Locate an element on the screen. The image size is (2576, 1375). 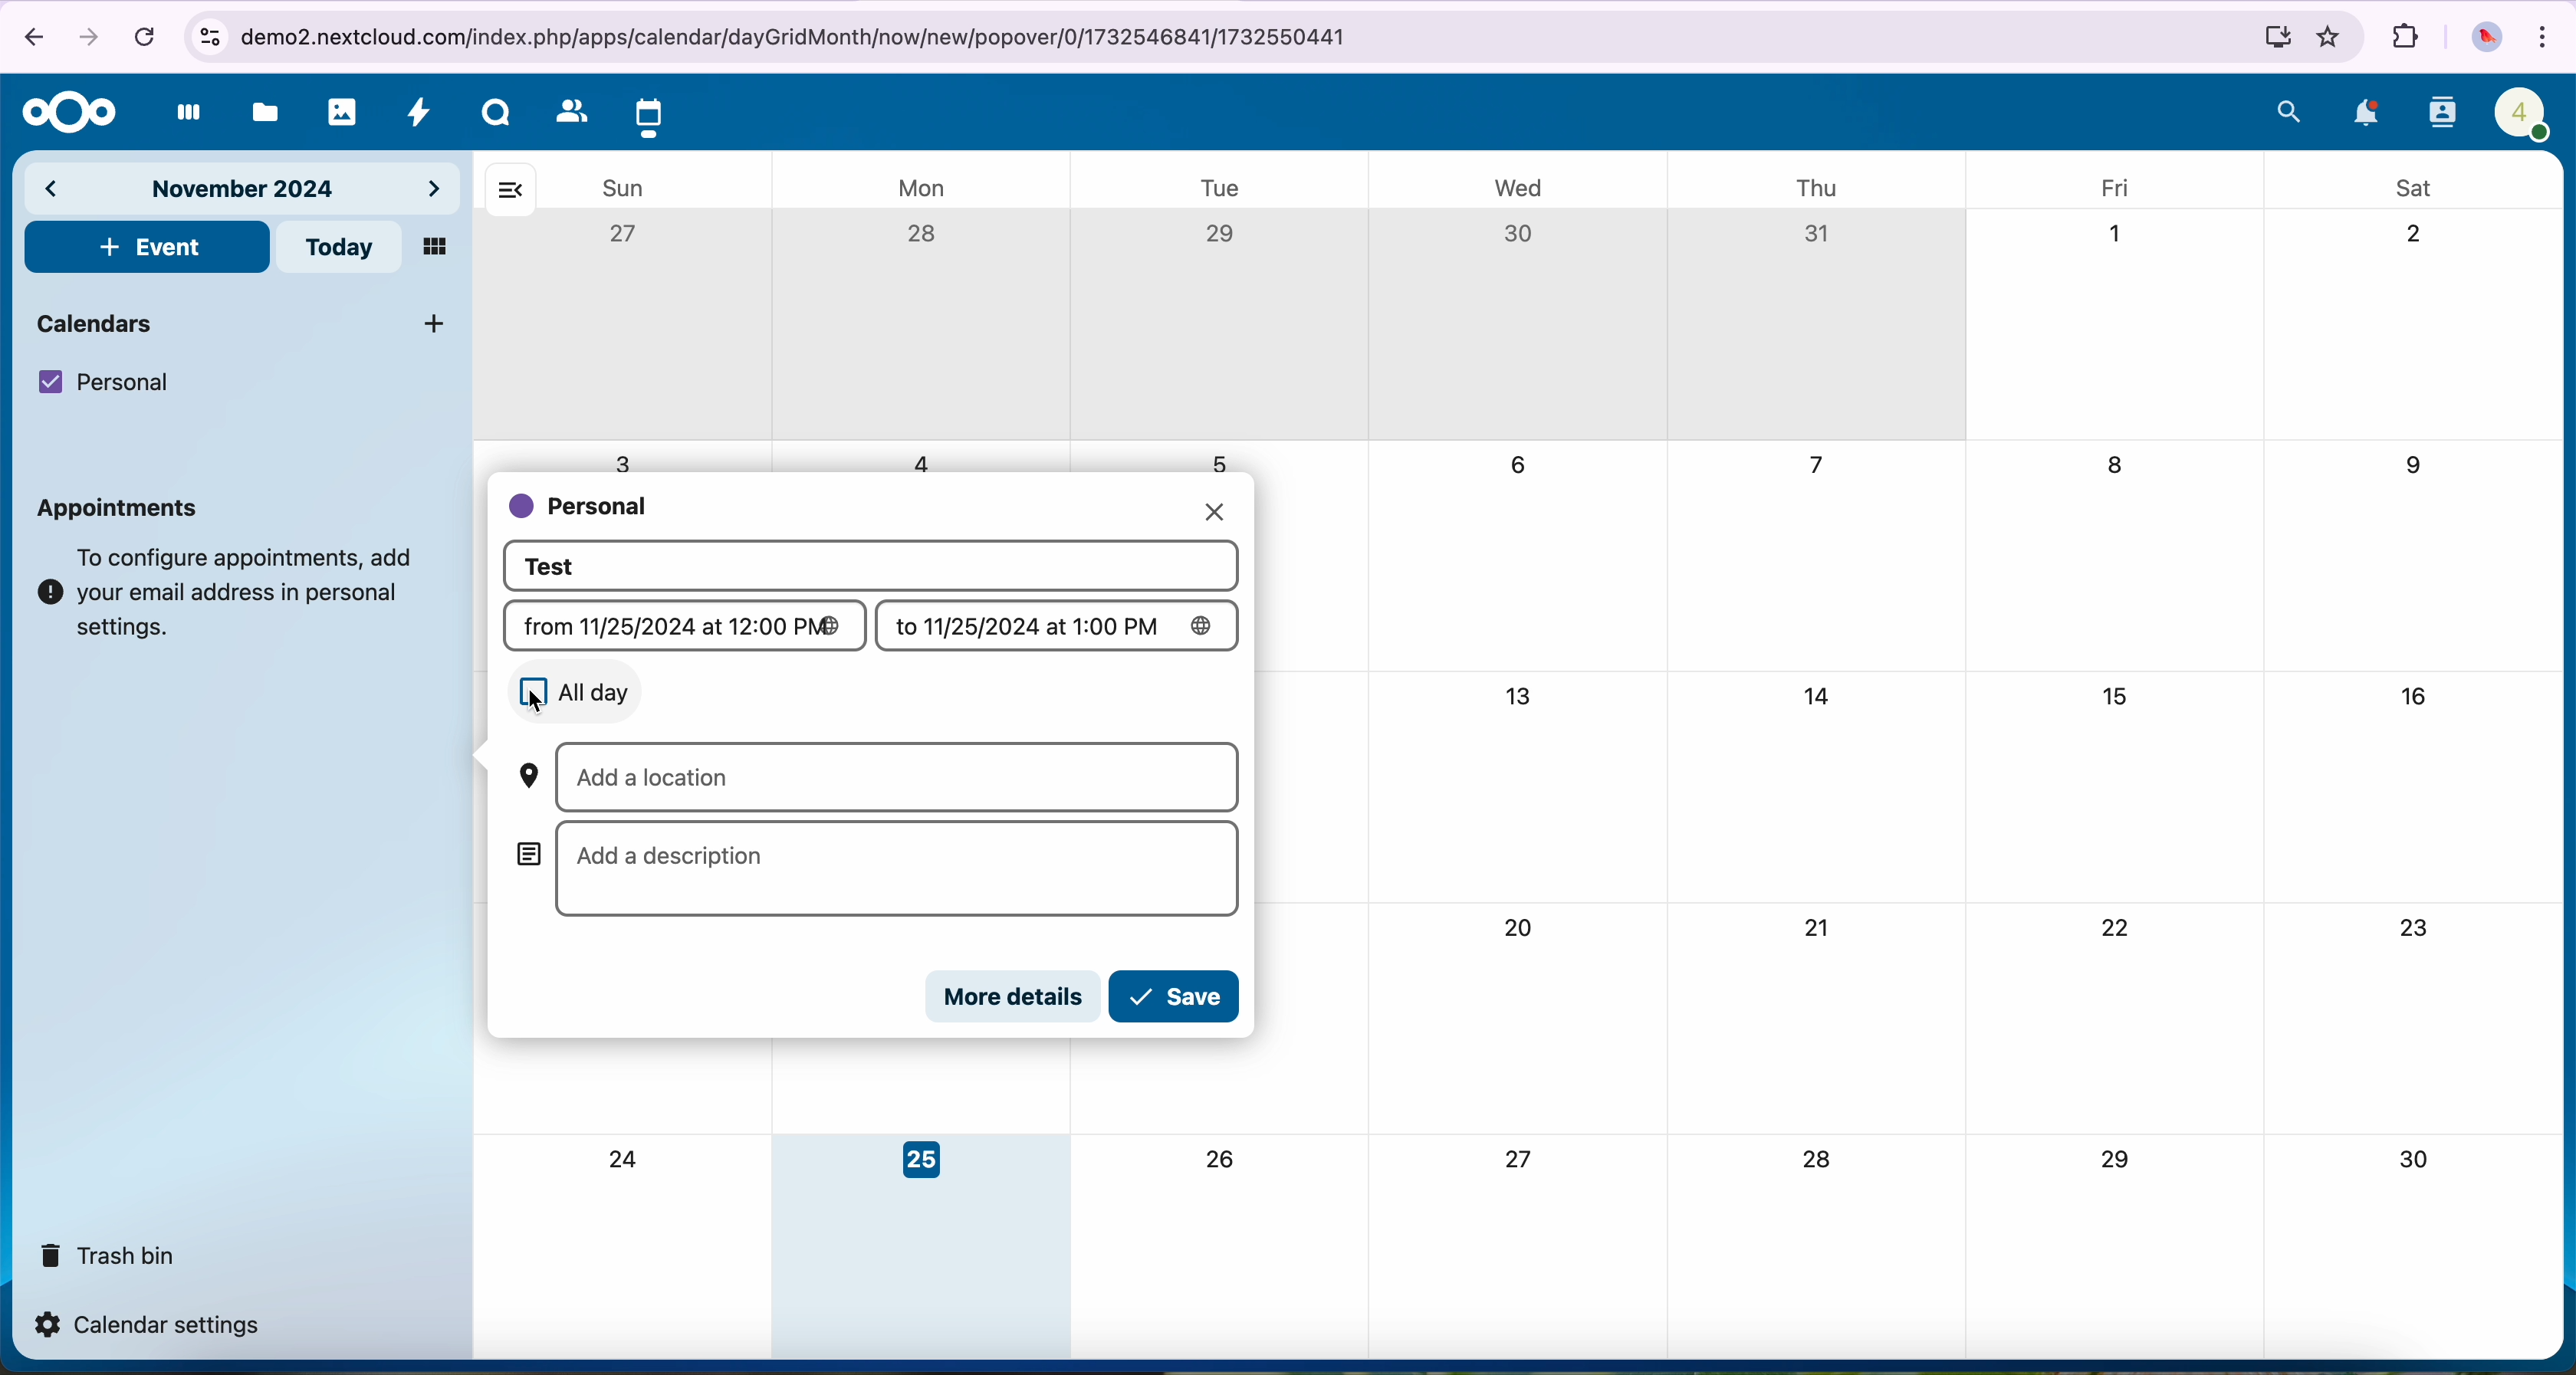
27 is located at coordinates (1523, 1158).